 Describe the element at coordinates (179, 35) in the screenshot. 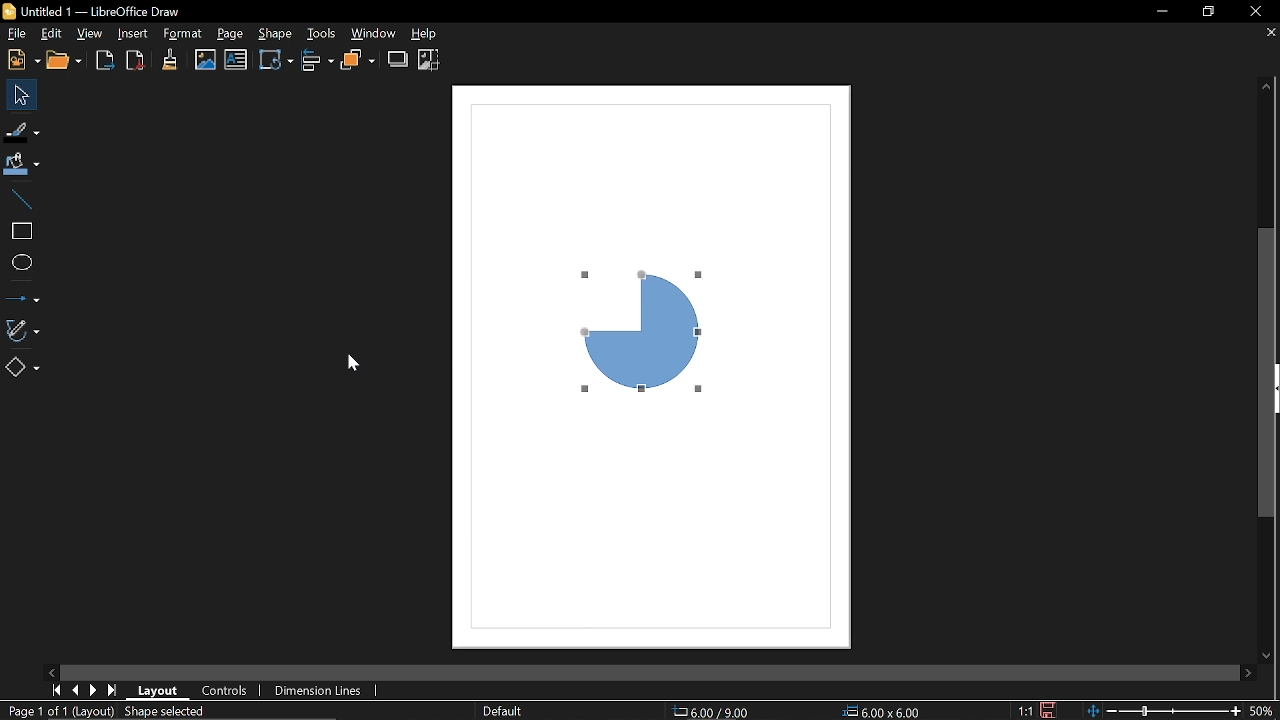

I see `Format` at that location.